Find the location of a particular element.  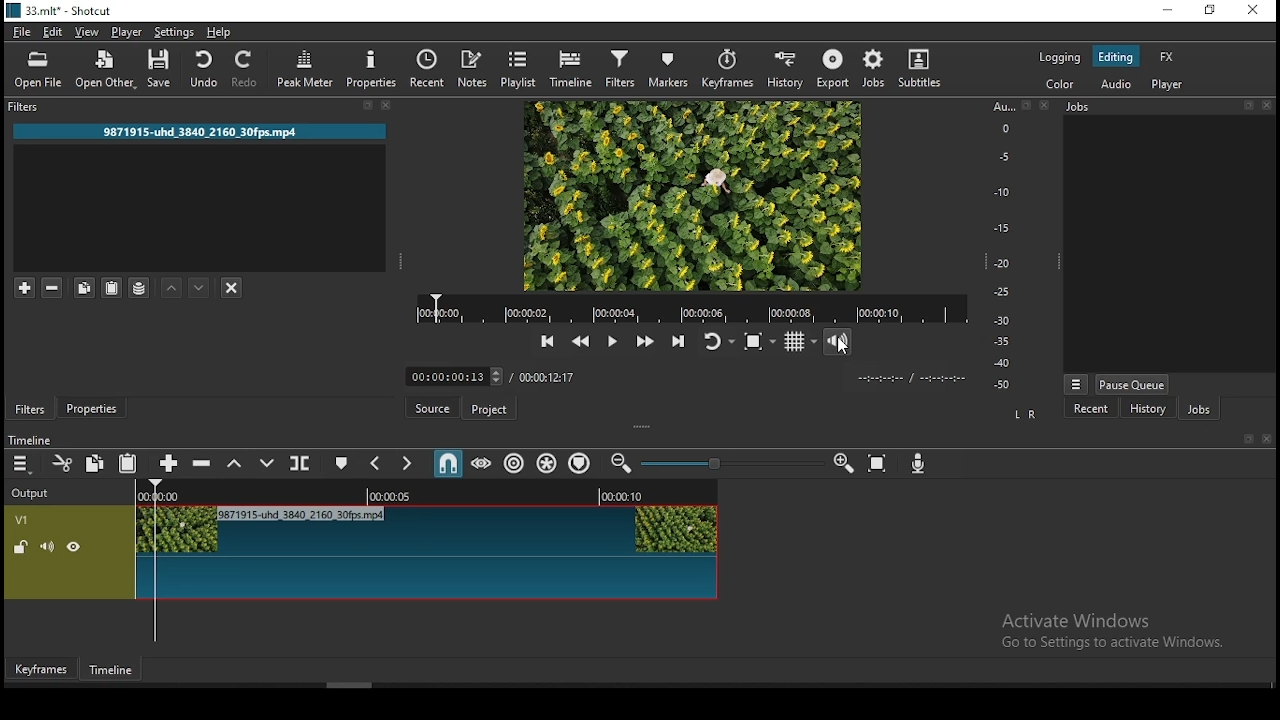

L R is located at coordinates (1025, 415).